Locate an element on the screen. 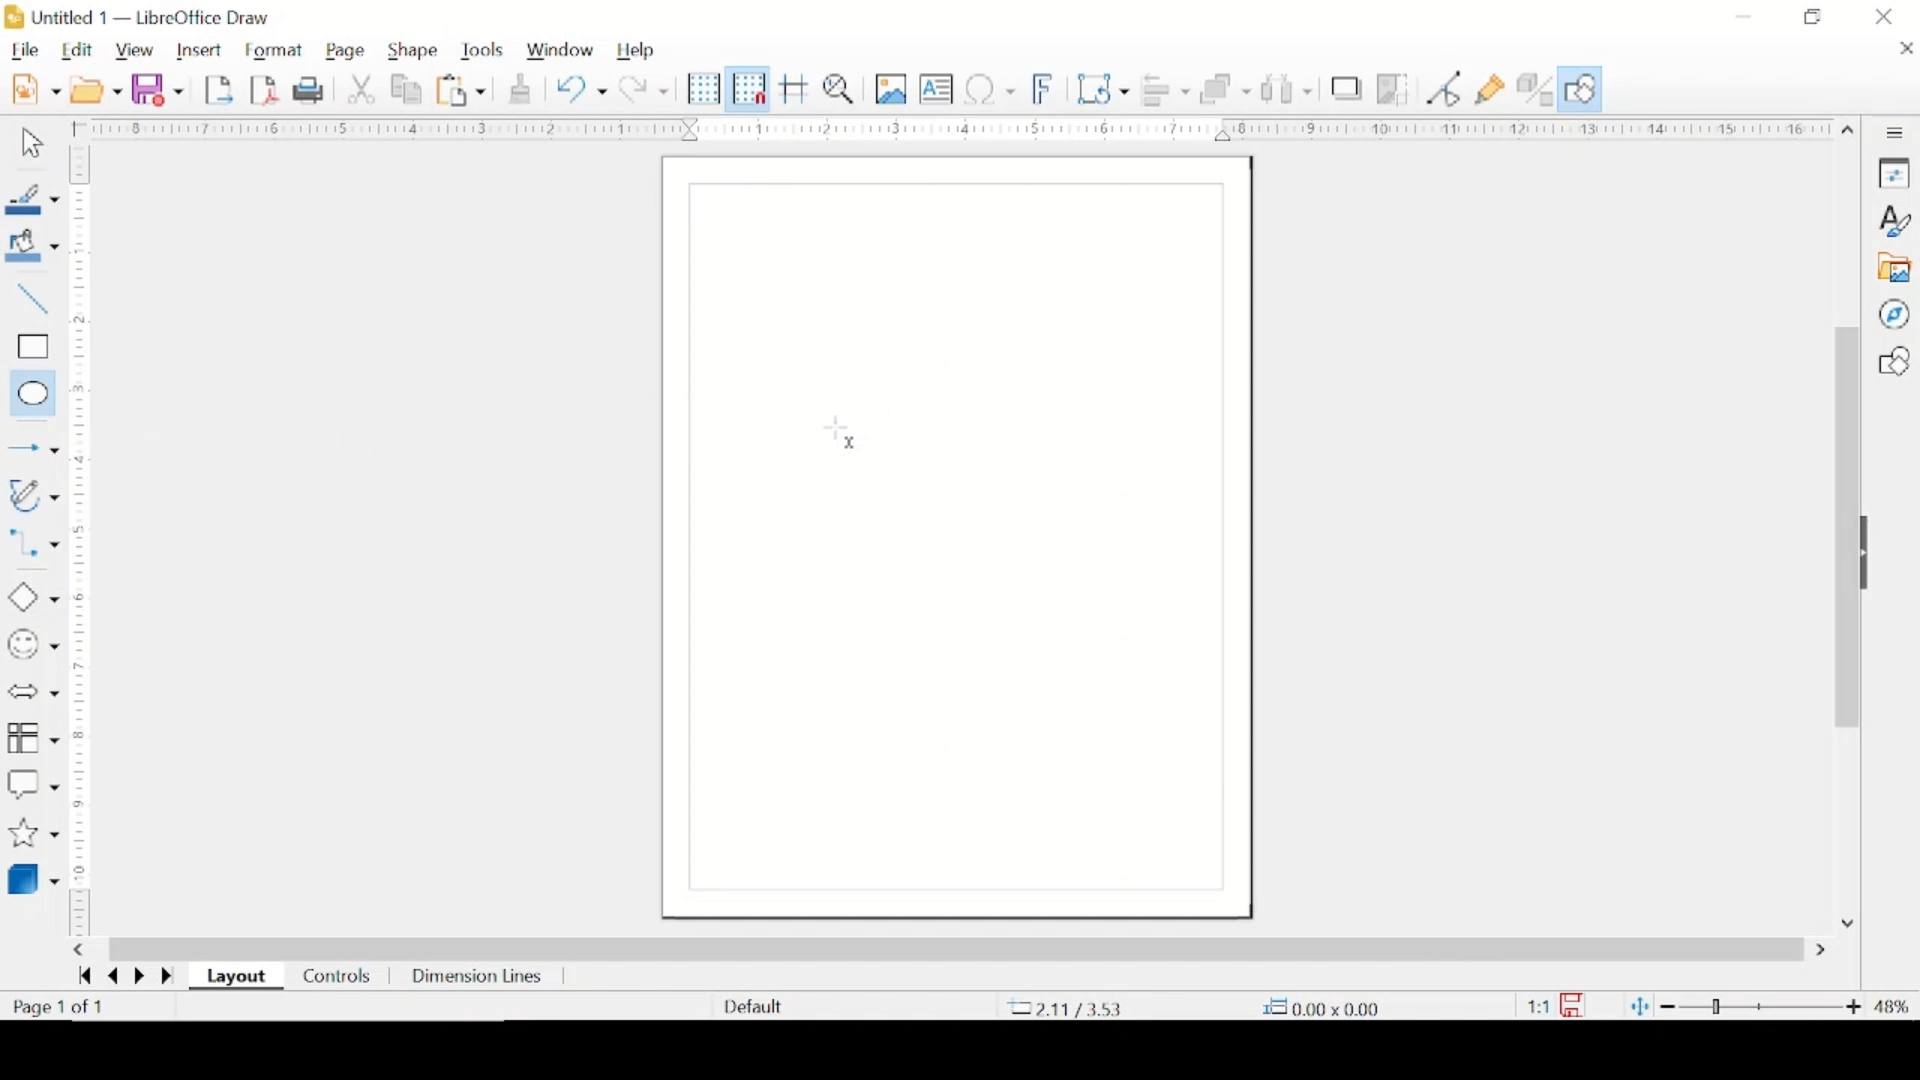 This screenshot has height=1080, width=1920. clone formatting is located at coordinates (518, 89).